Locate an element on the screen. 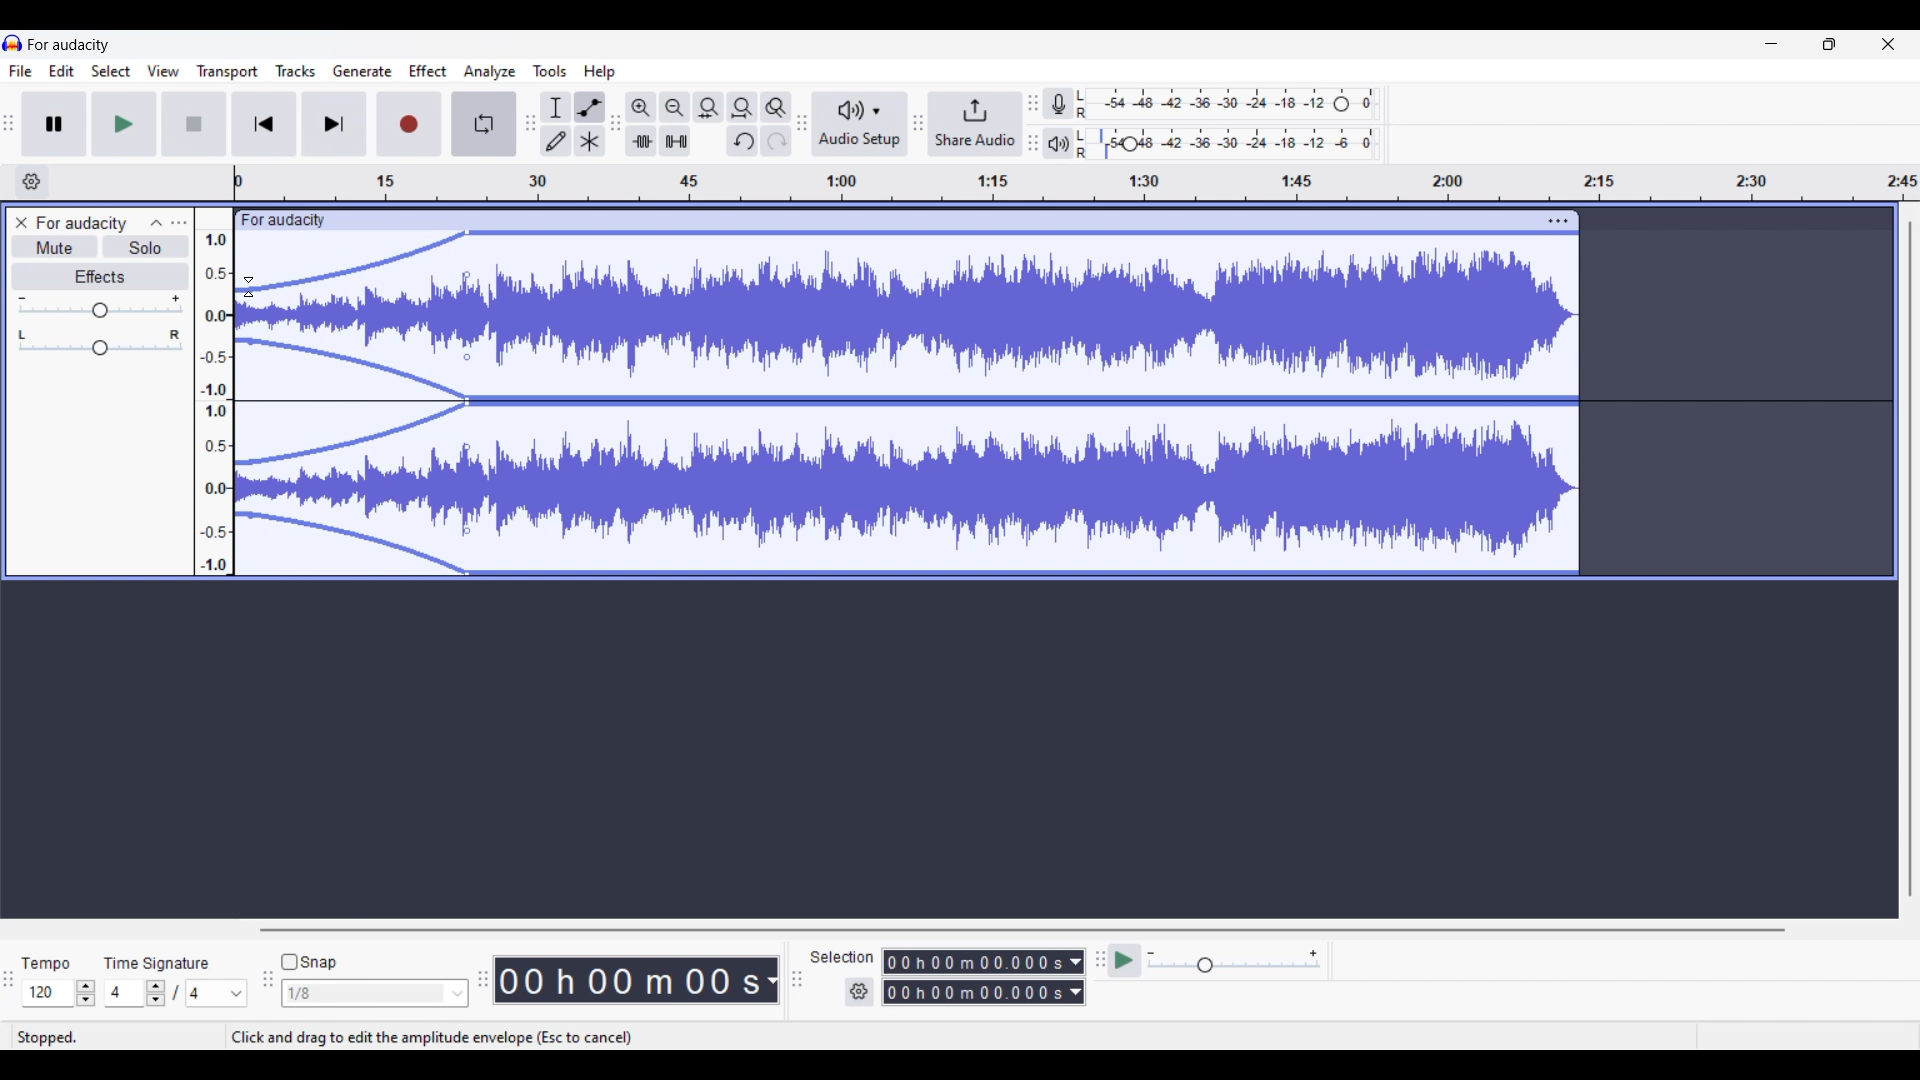 Image resolution: width=1920 pixels, height=1080 pixels. Time signature settings is located at coordinates (177, 994).